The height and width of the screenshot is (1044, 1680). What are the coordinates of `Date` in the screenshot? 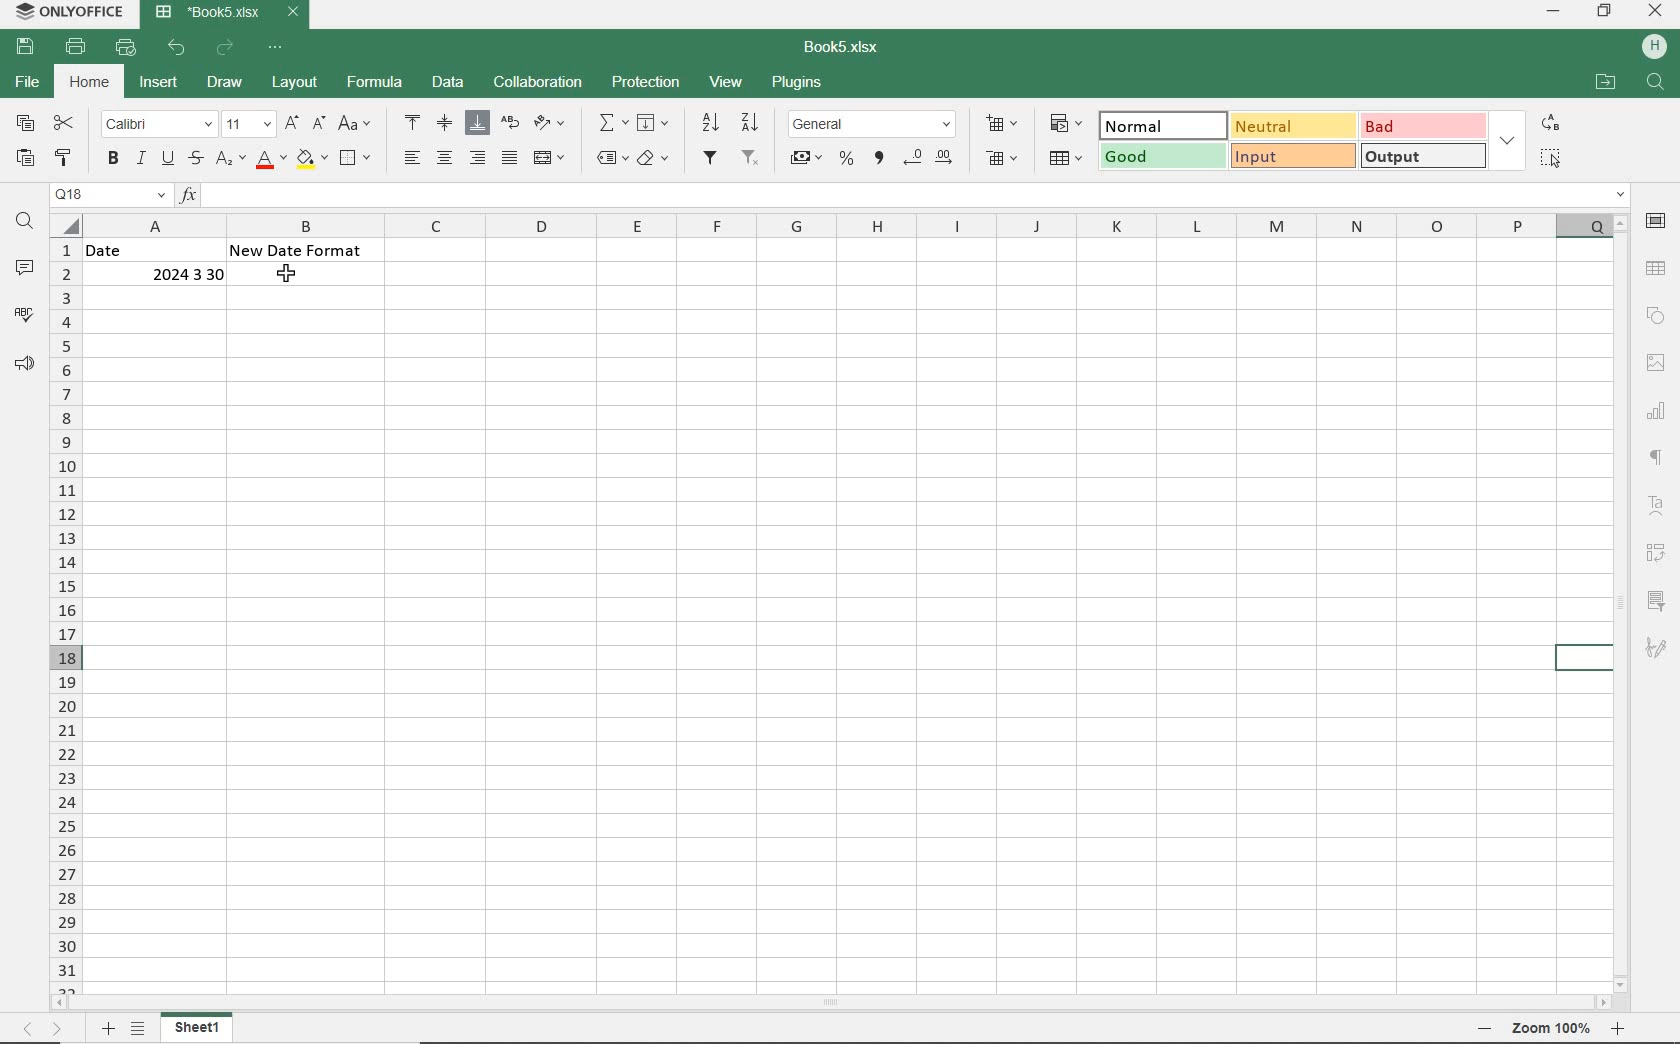 It's located at (147, 250).